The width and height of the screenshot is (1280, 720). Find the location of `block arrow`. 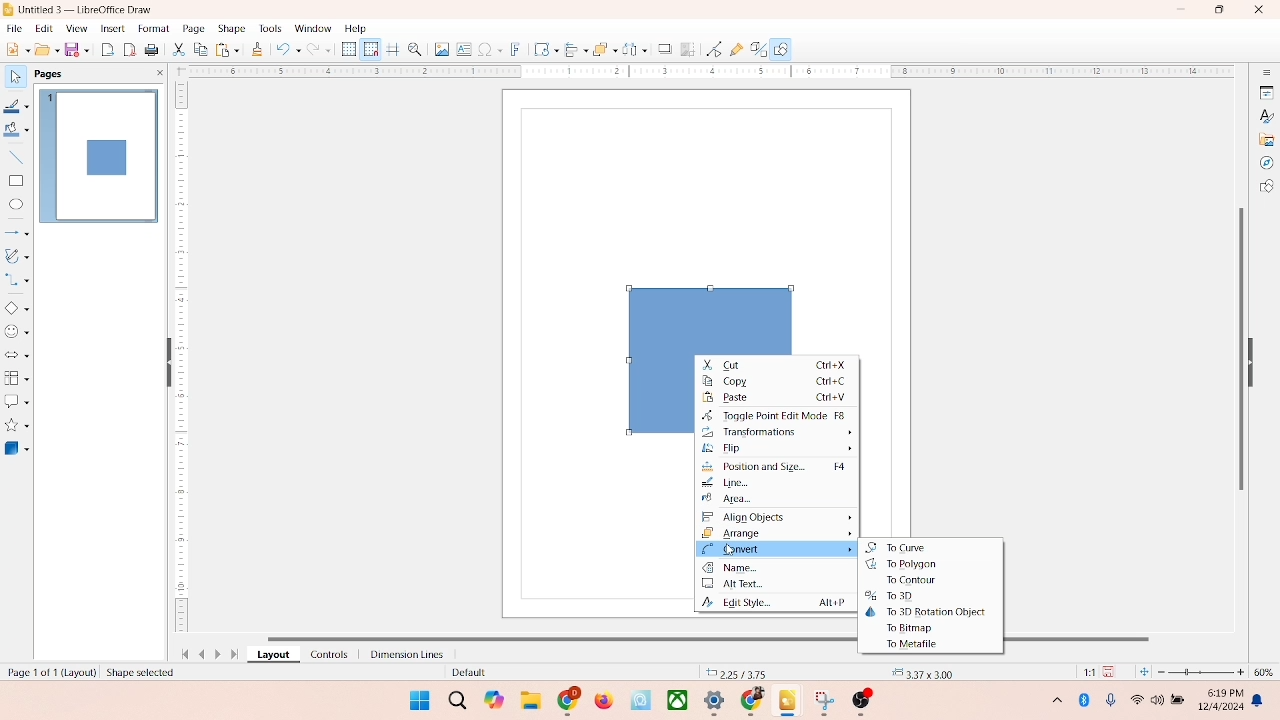

block arrow is located at coordinates (17, 356).